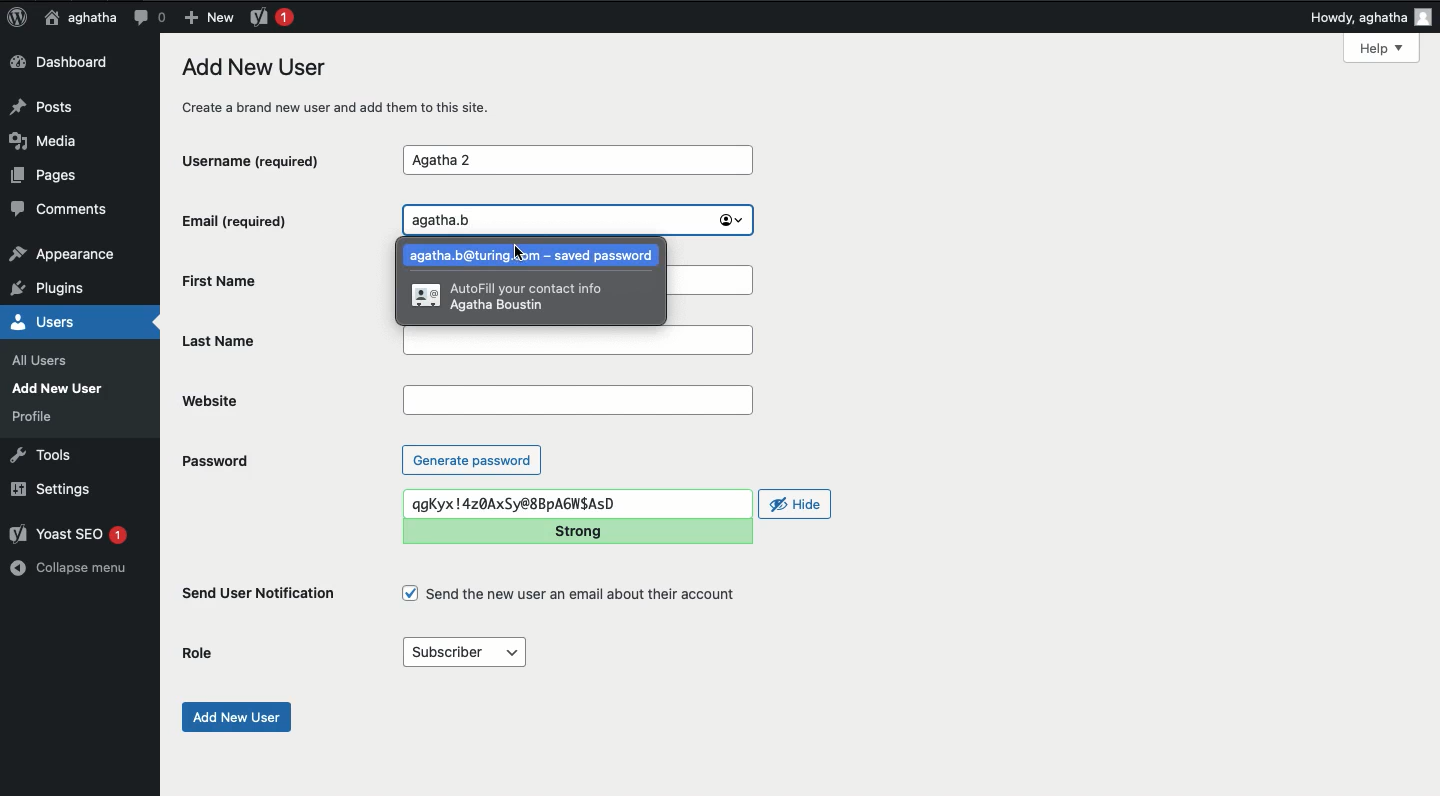  I want to click on Dashboard, so click(65, 63).